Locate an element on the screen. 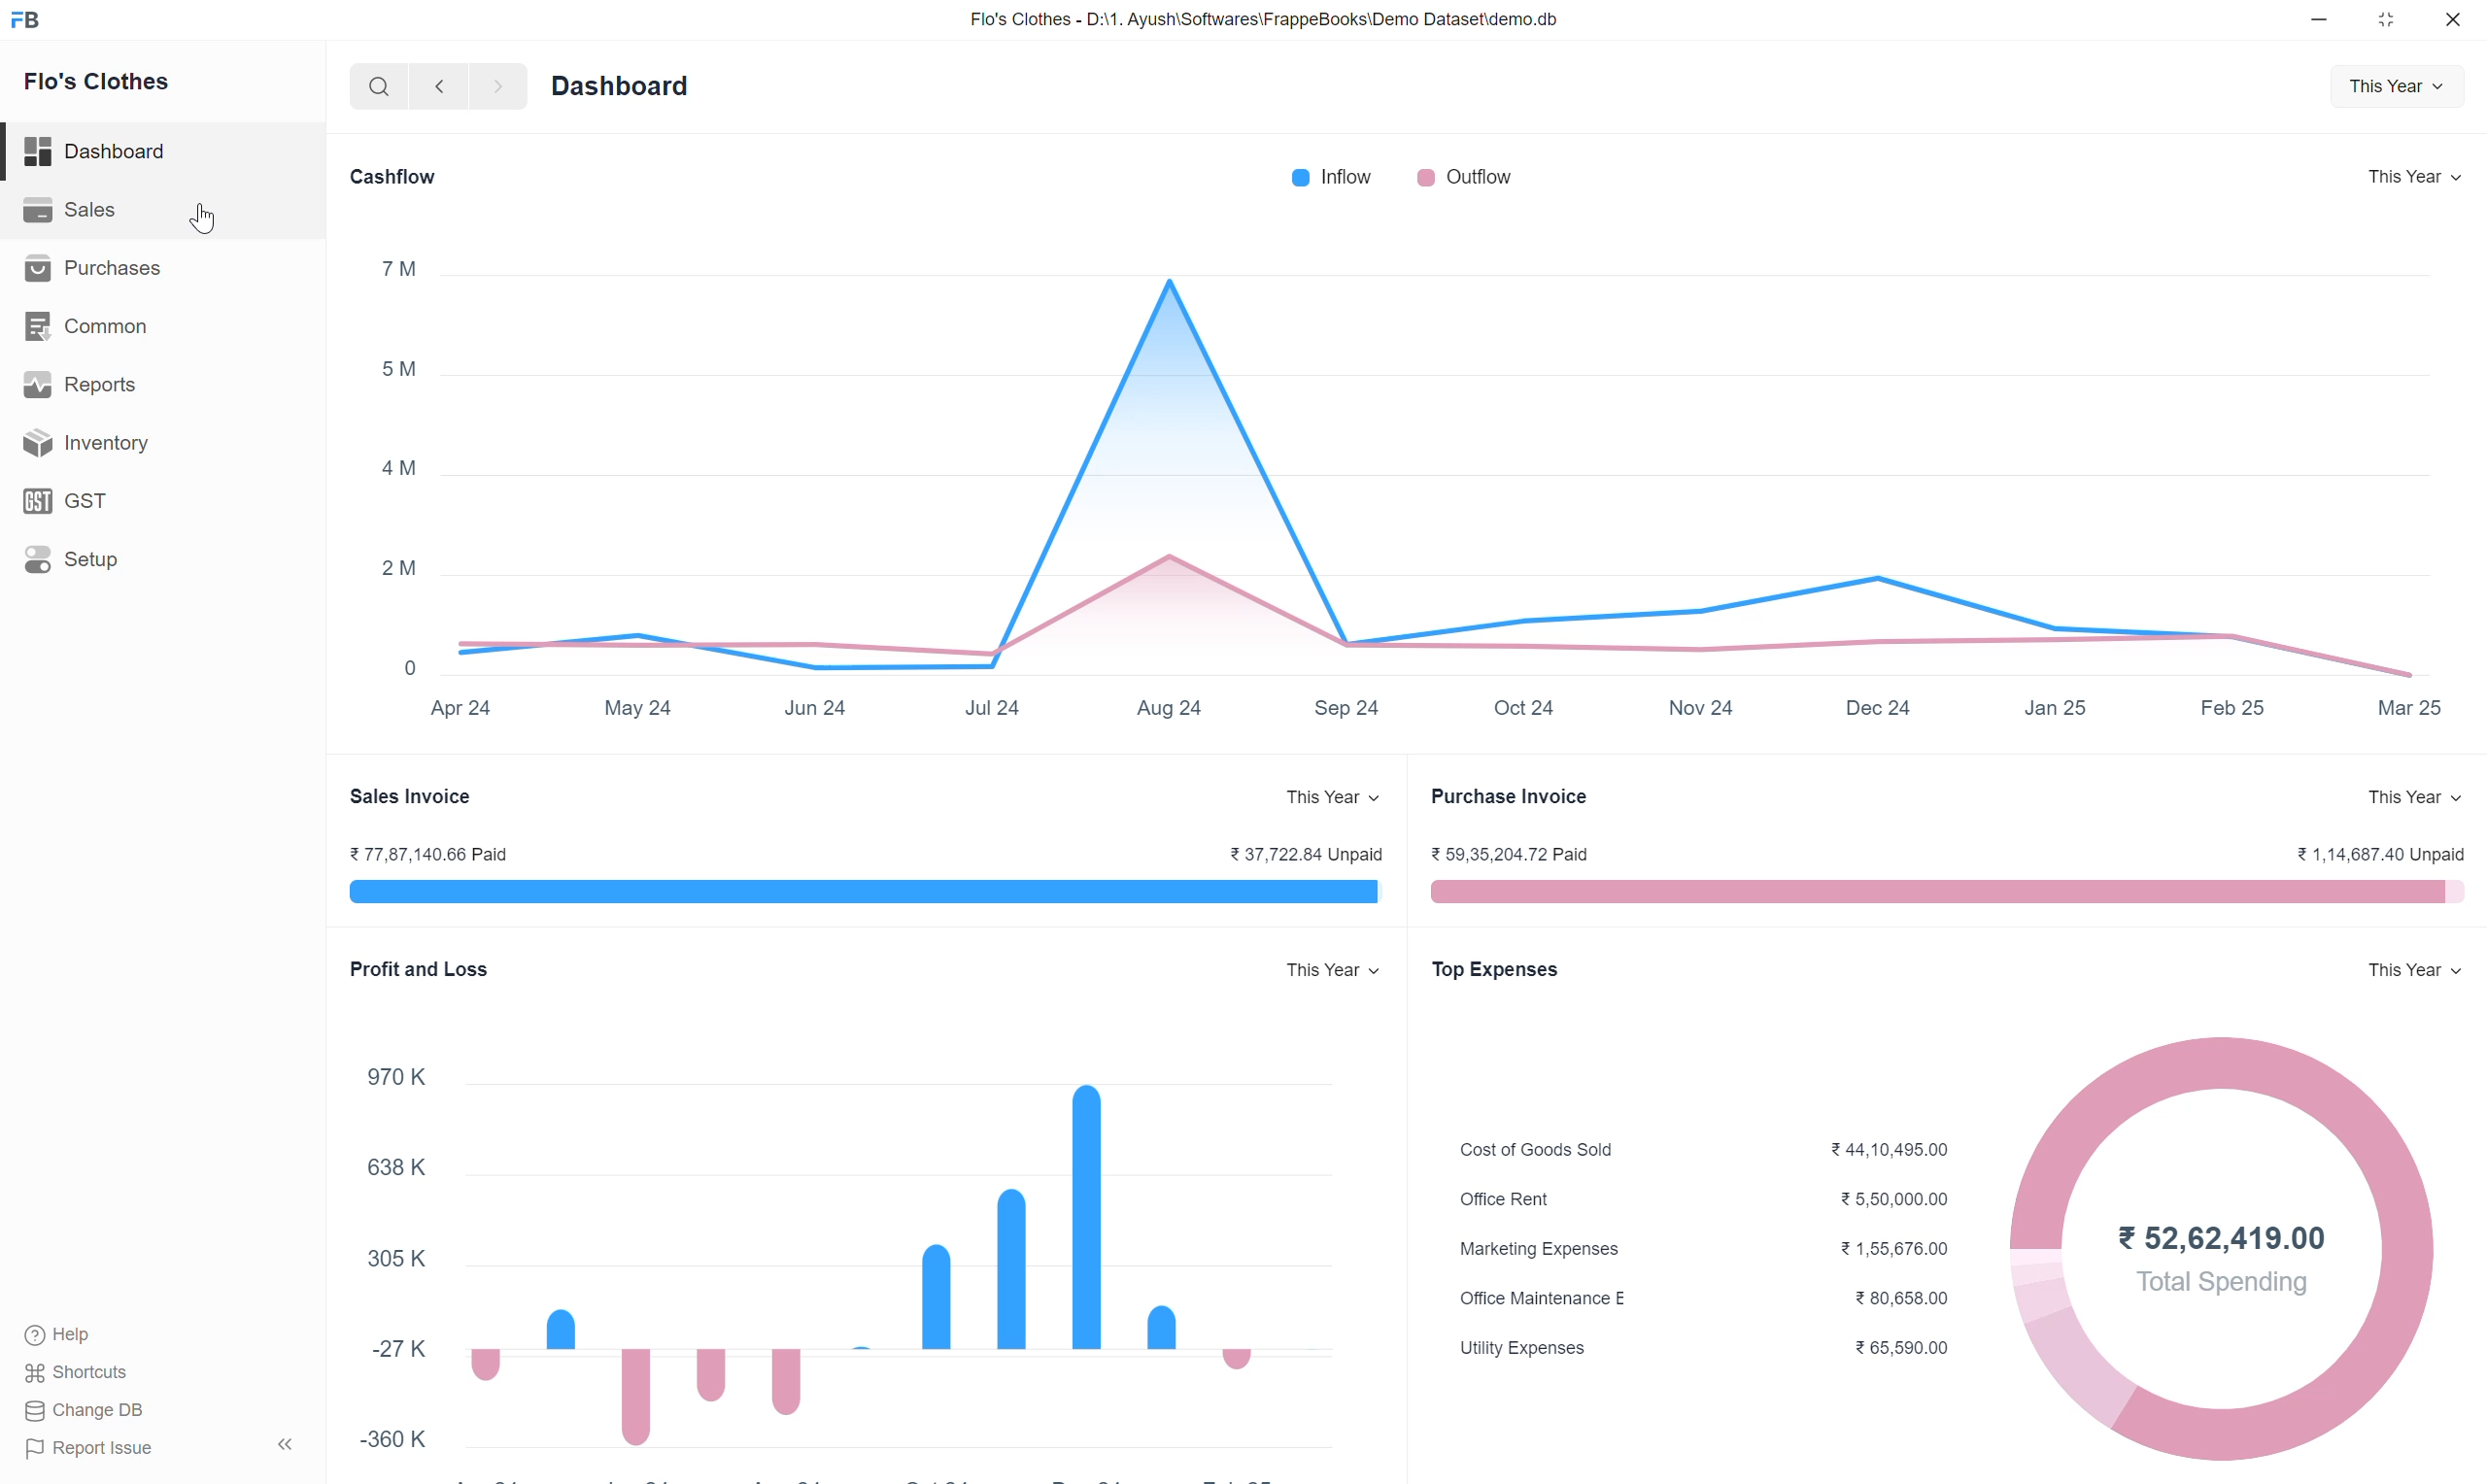  Purchases is located at coordinates (94, 268).